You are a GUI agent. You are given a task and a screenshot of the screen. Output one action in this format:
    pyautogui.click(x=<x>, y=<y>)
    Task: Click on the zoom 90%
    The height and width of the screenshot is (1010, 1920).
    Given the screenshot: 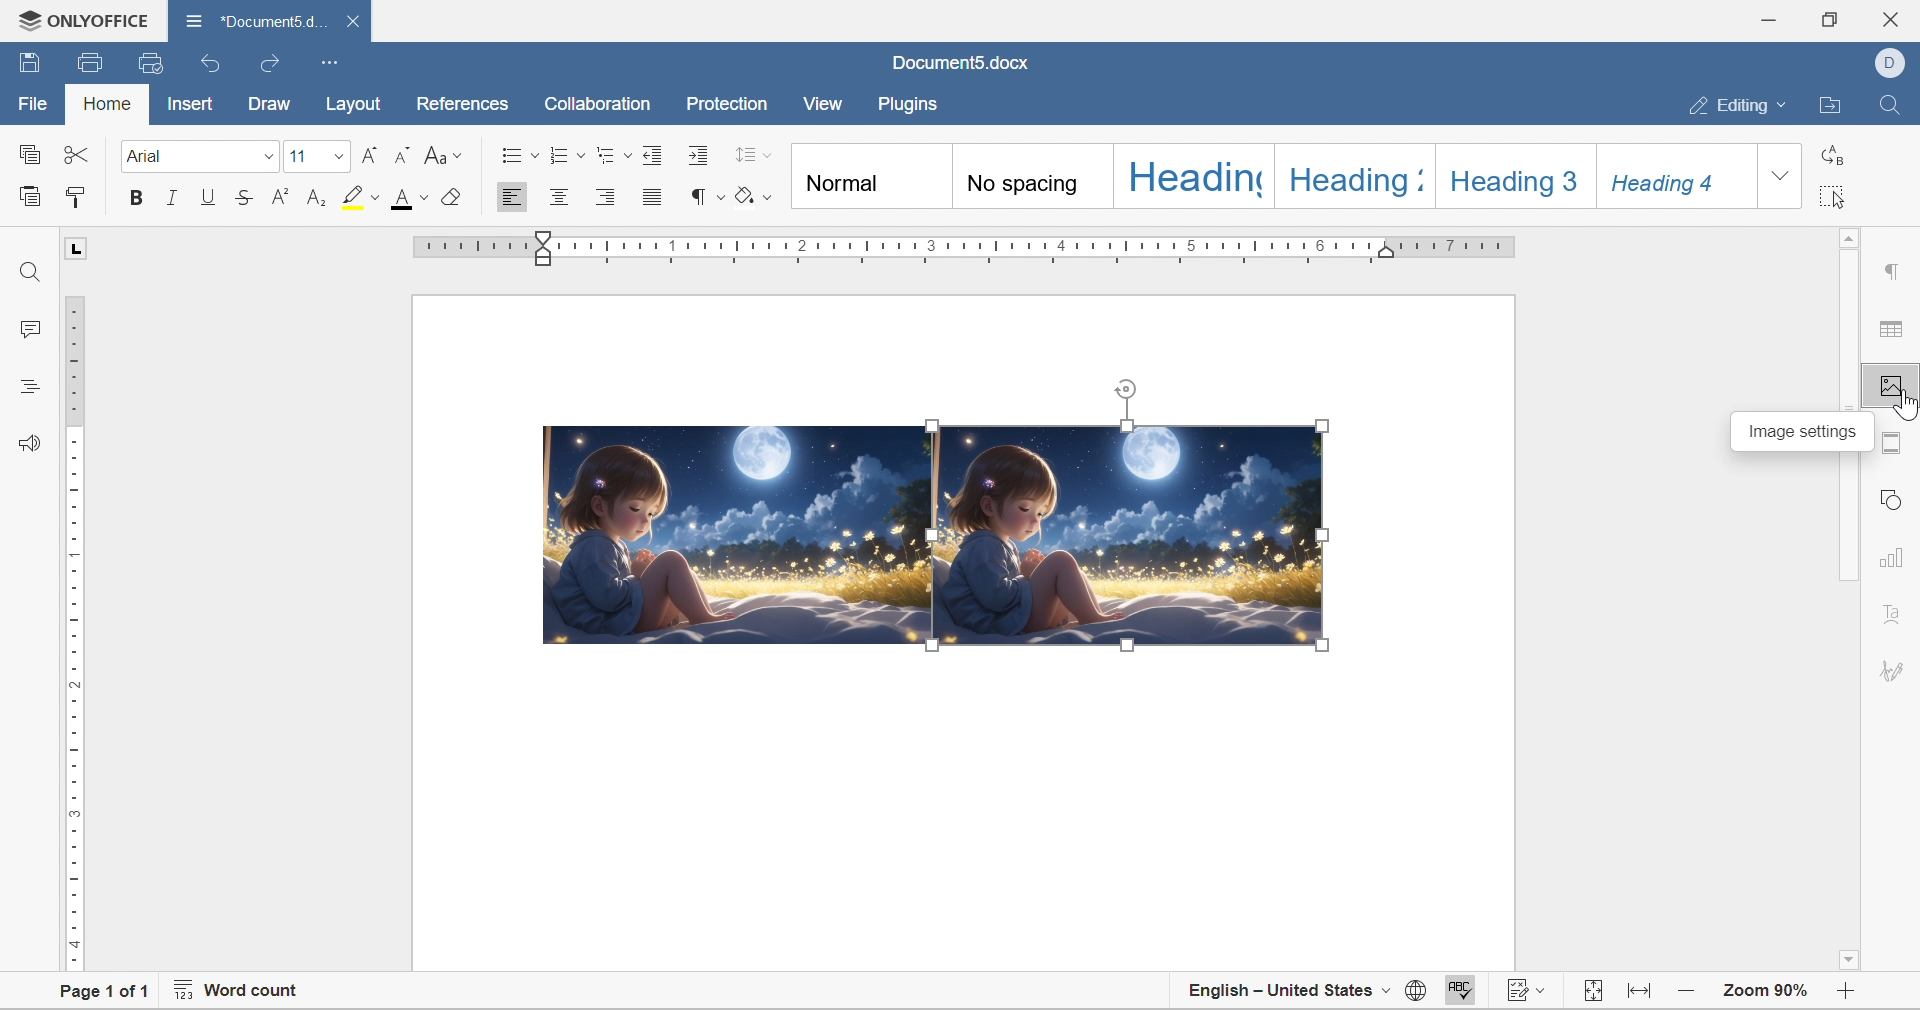 What is the action you would take?
    pyautogui.click(x=1767, y=991)
    